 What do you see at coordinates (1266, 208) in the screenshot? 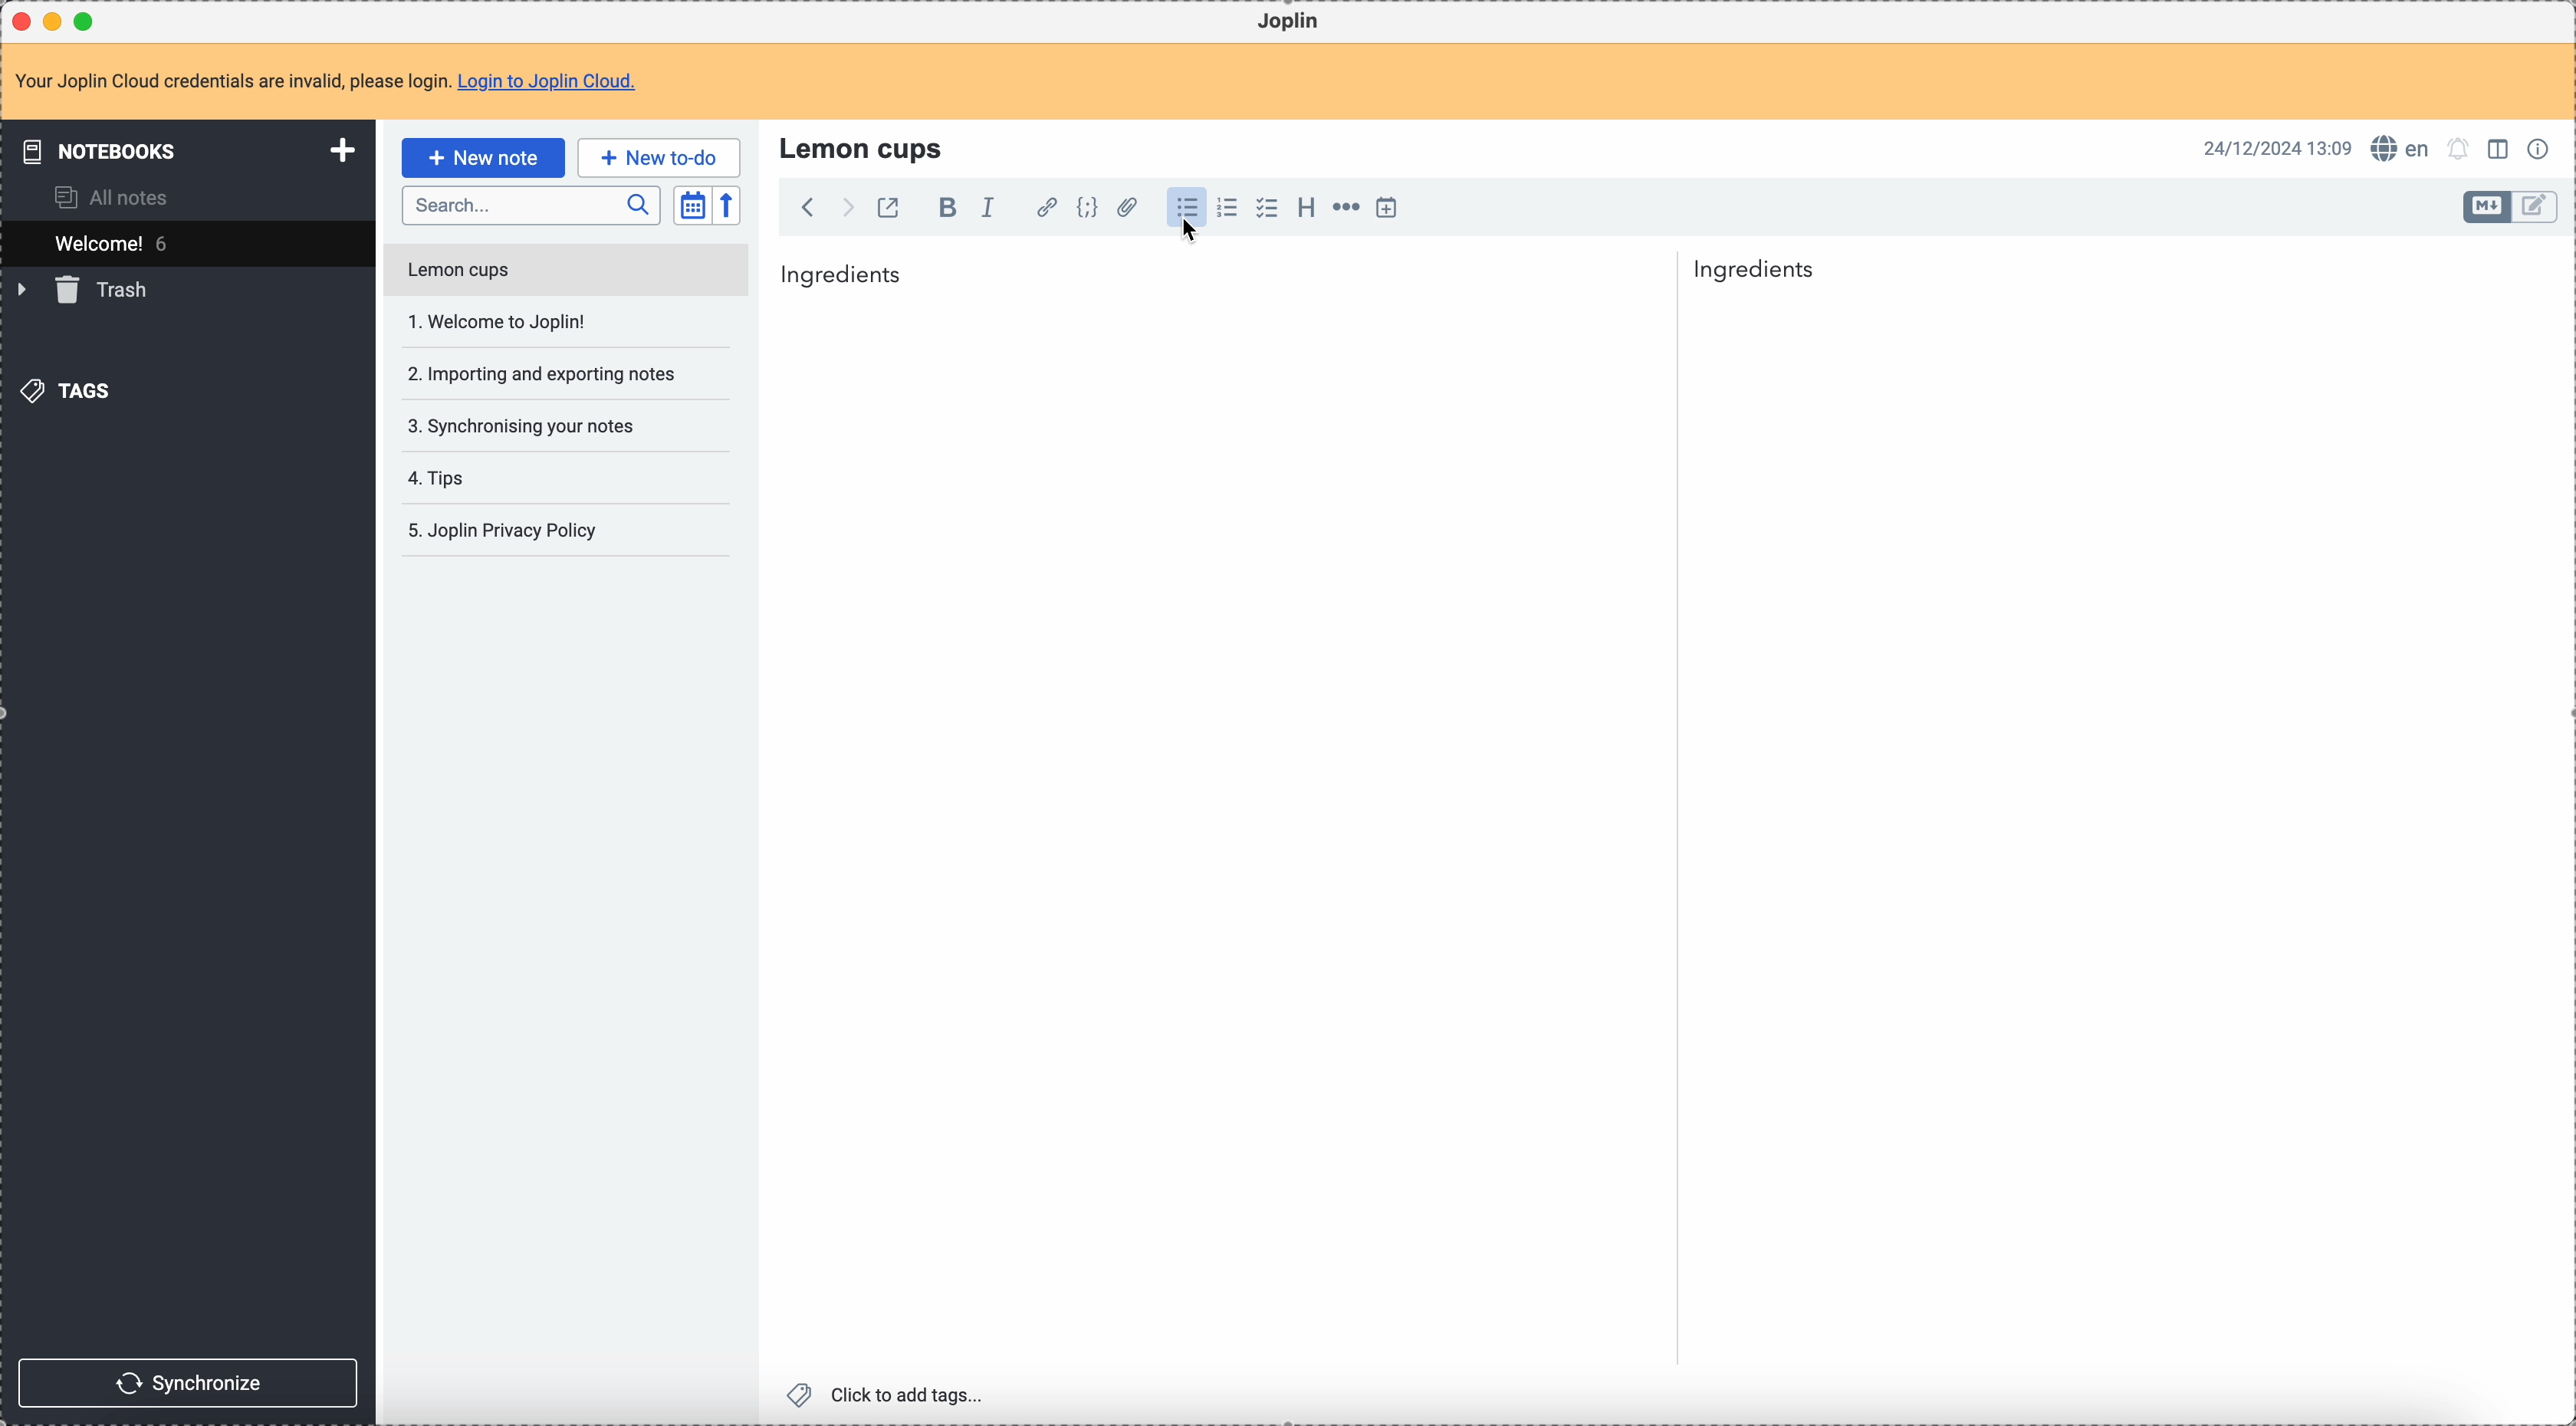
I see `check list` at bounding box center [1266, 208].